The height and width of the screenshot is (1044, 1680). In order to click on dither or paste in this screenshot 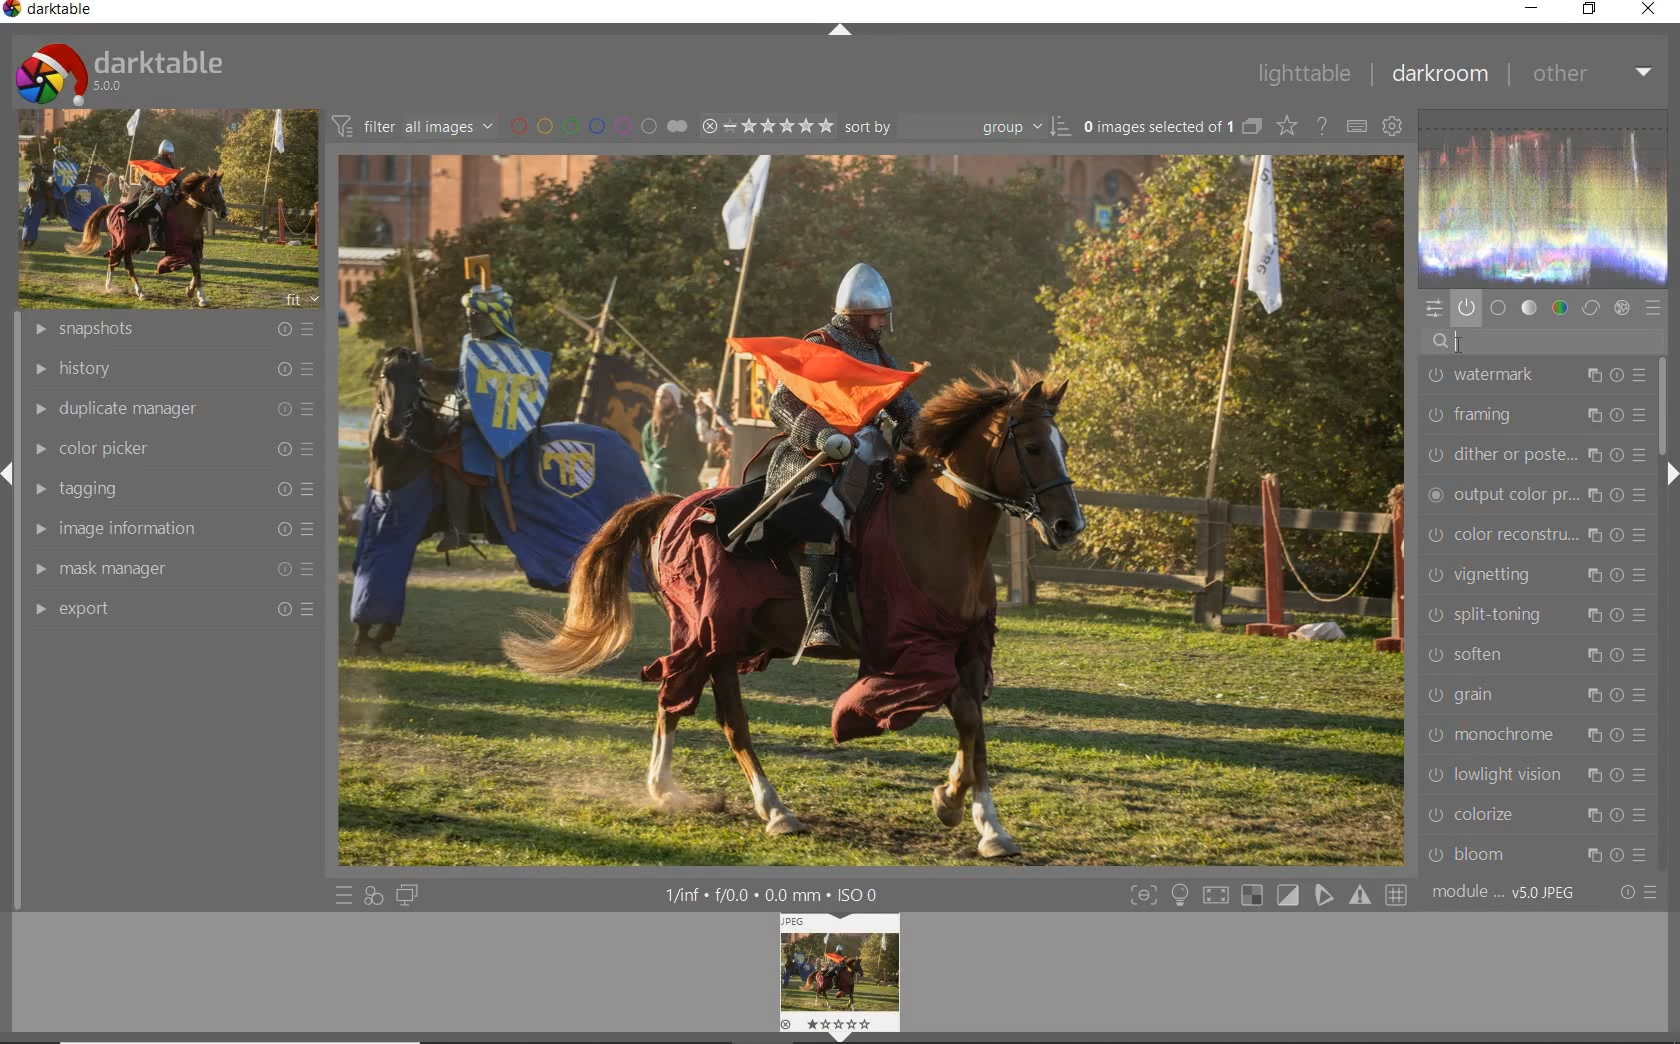, I will do `click(1532, 456)`.